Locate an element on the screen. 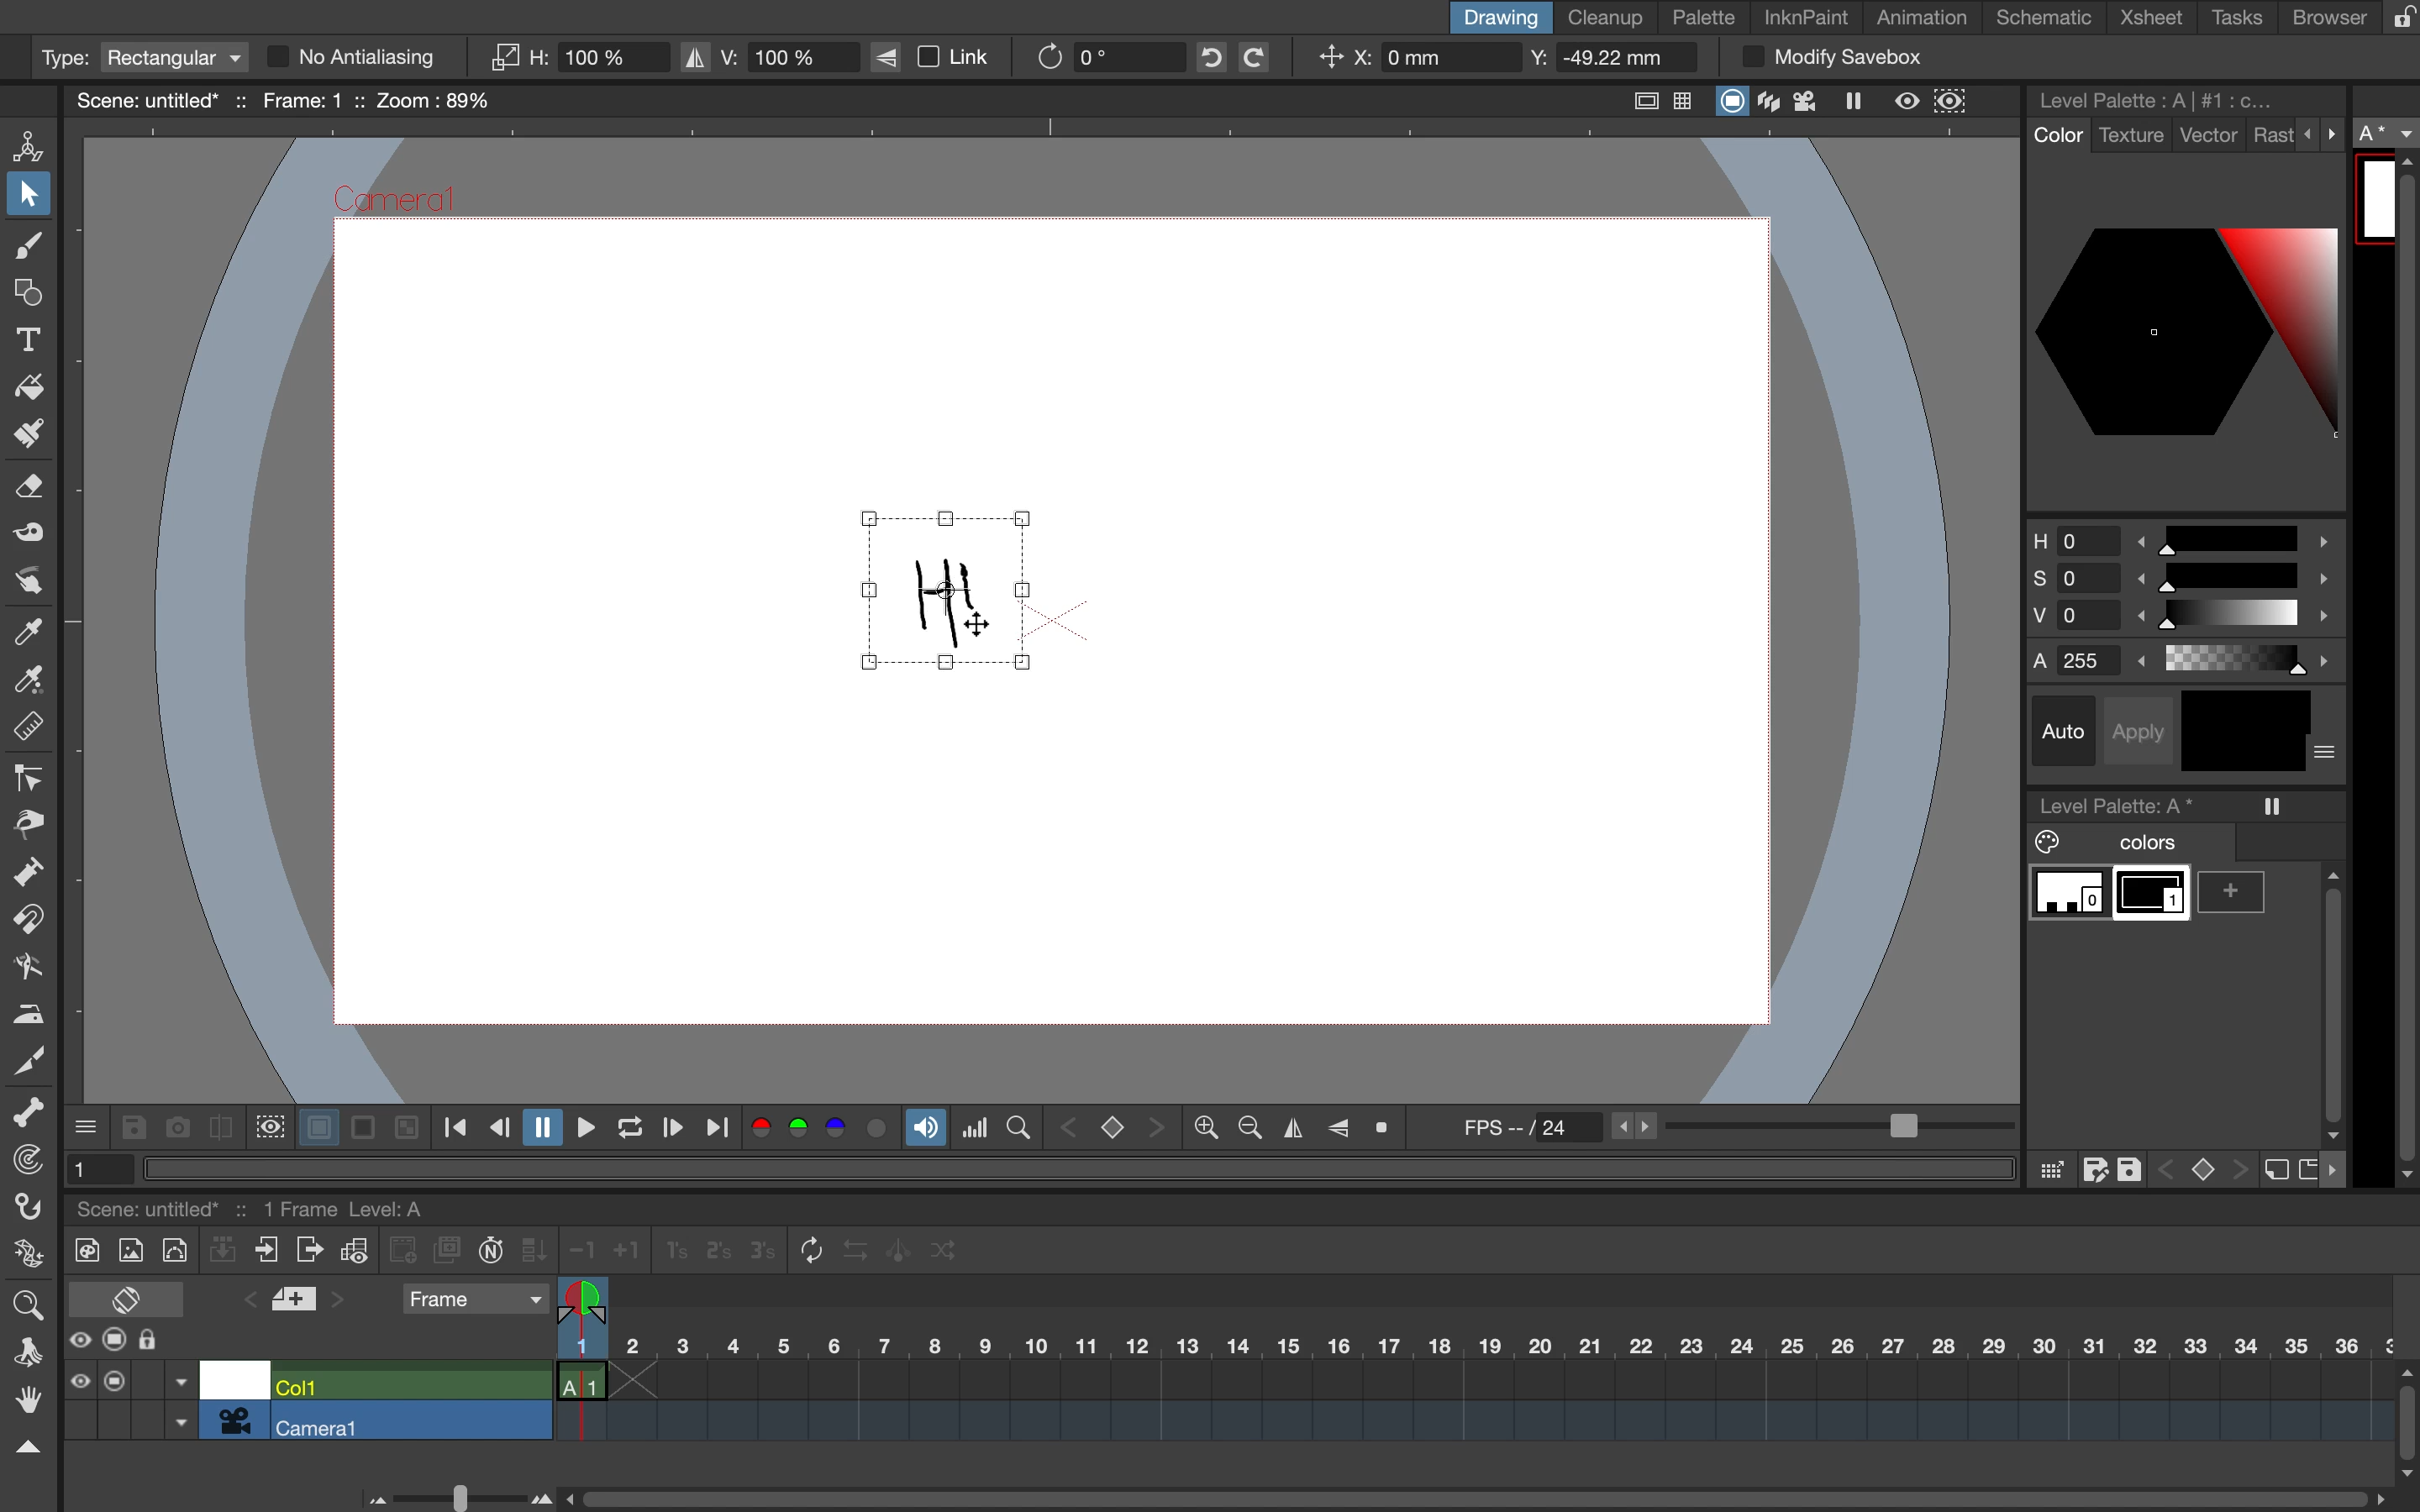 The height and width of the screenshot is (1512, 2420). type tool is located at coordinates (29, 335).